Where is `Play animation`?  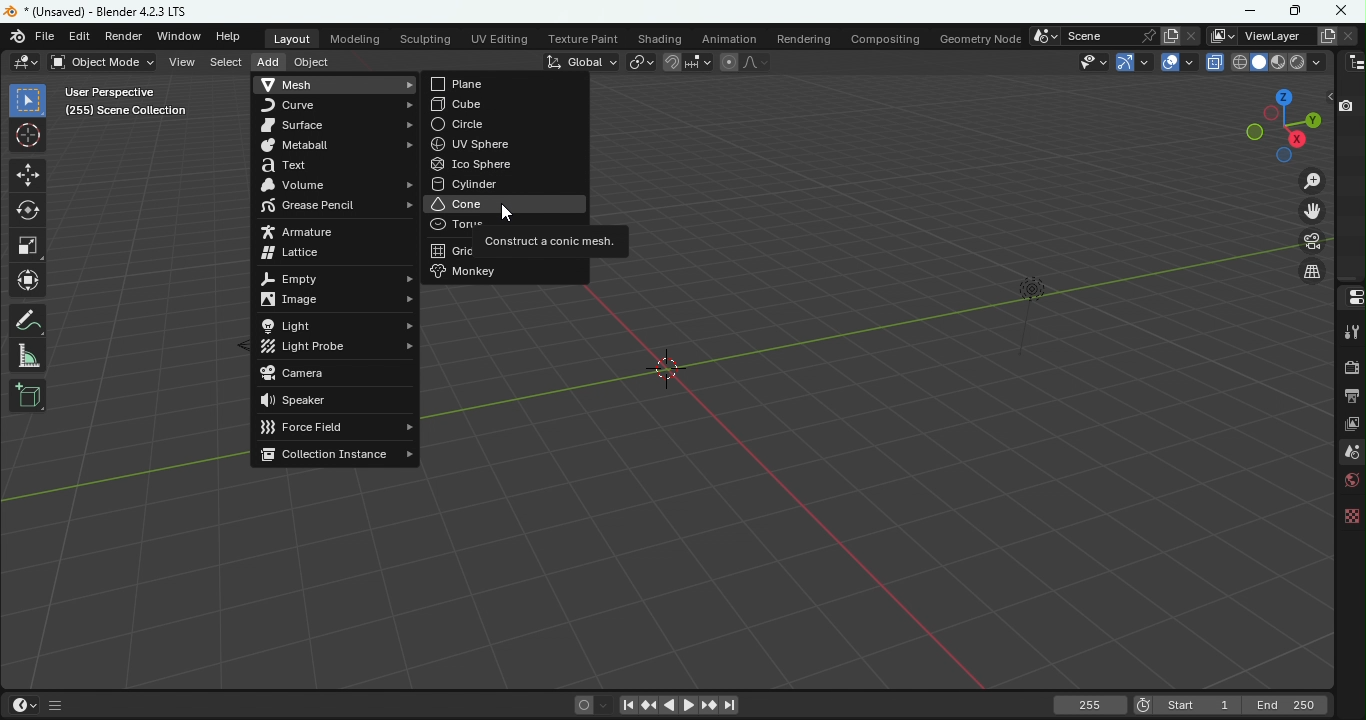 Play animation is located at coordinates (686, 703).